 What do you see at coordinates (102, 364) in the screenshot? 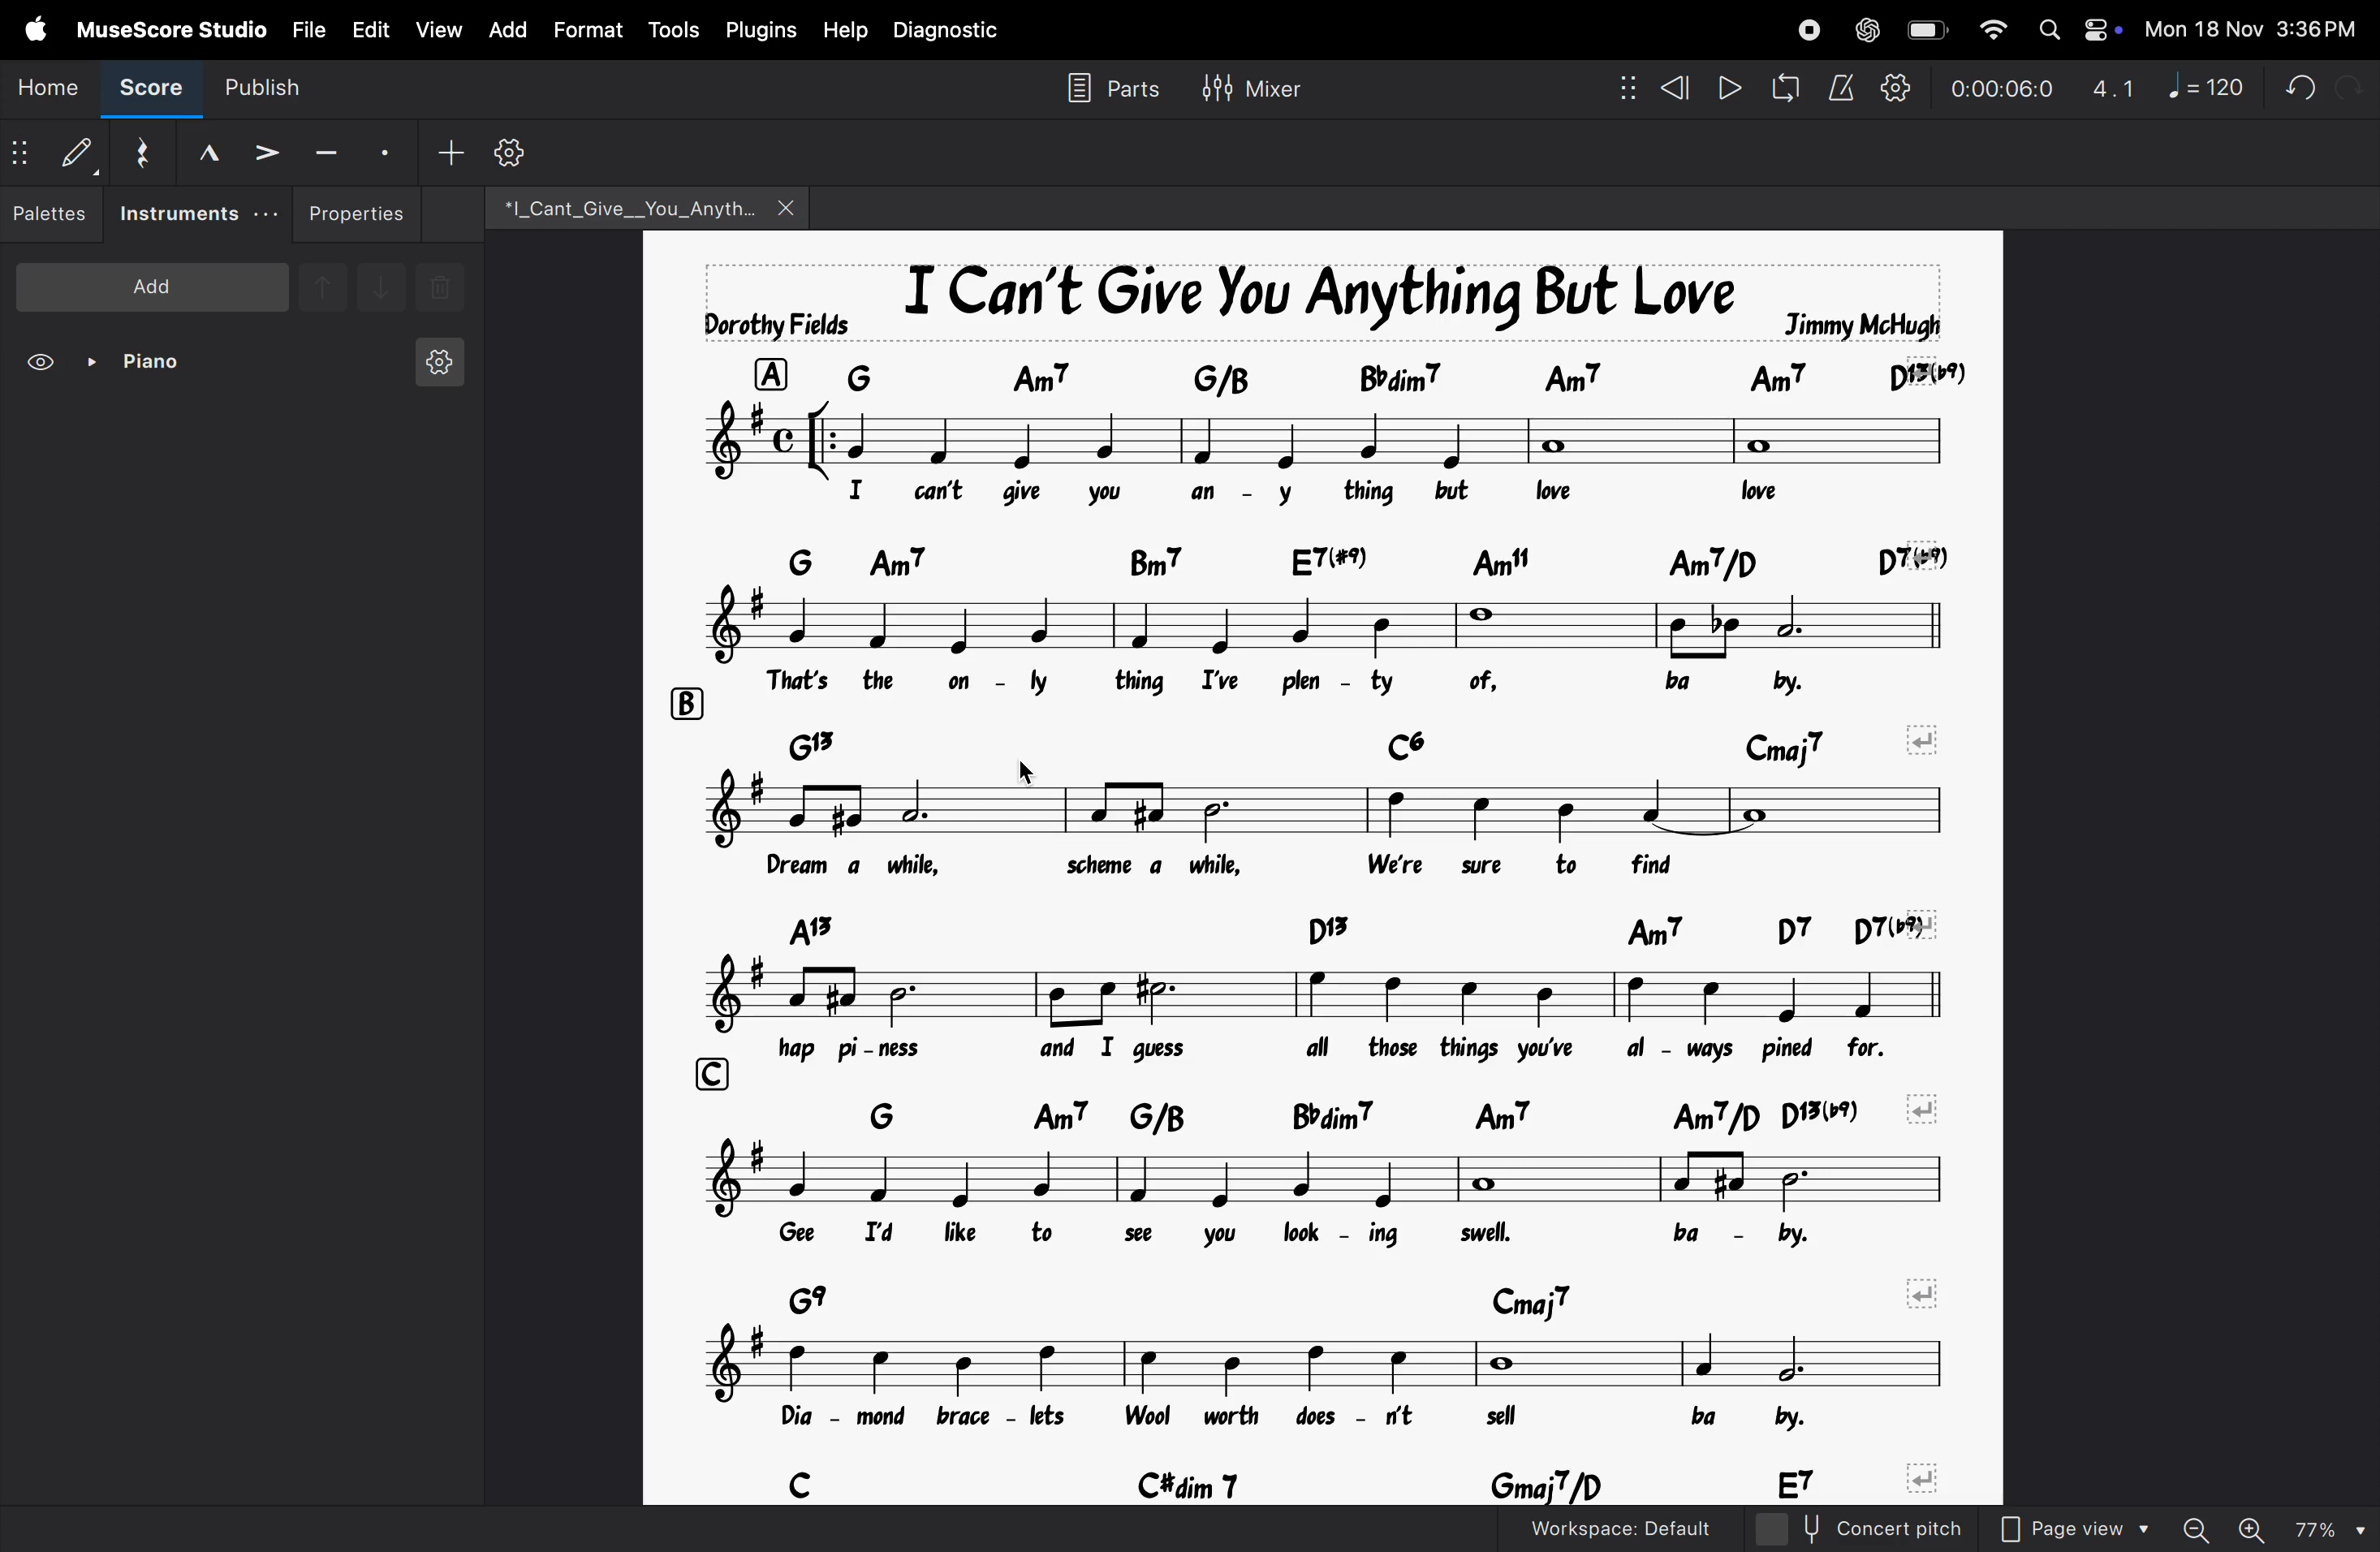
I see `piano` at bounding box center [102, 364].